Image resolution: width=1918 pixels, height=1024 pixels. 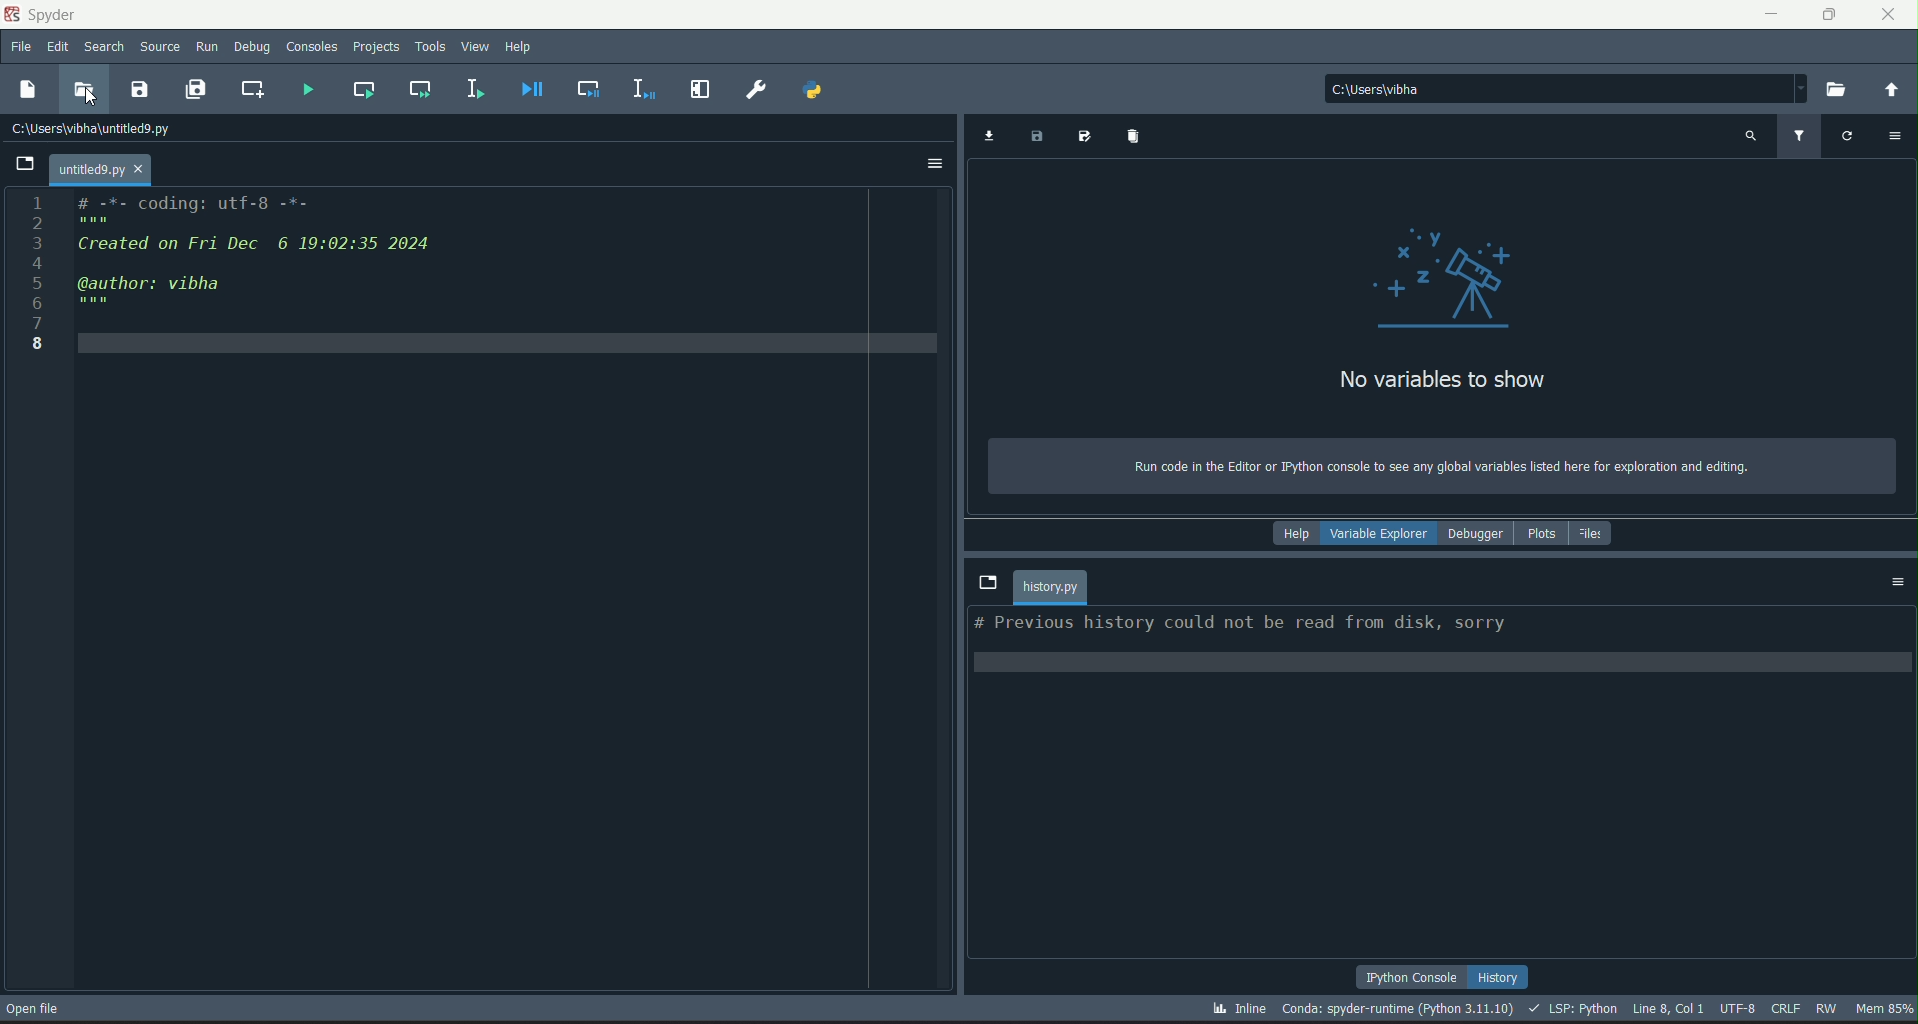 What do you see at coordinates (1135, 138) in the screenshot?
I see `remove variables` at bounding box center [1135, 138].